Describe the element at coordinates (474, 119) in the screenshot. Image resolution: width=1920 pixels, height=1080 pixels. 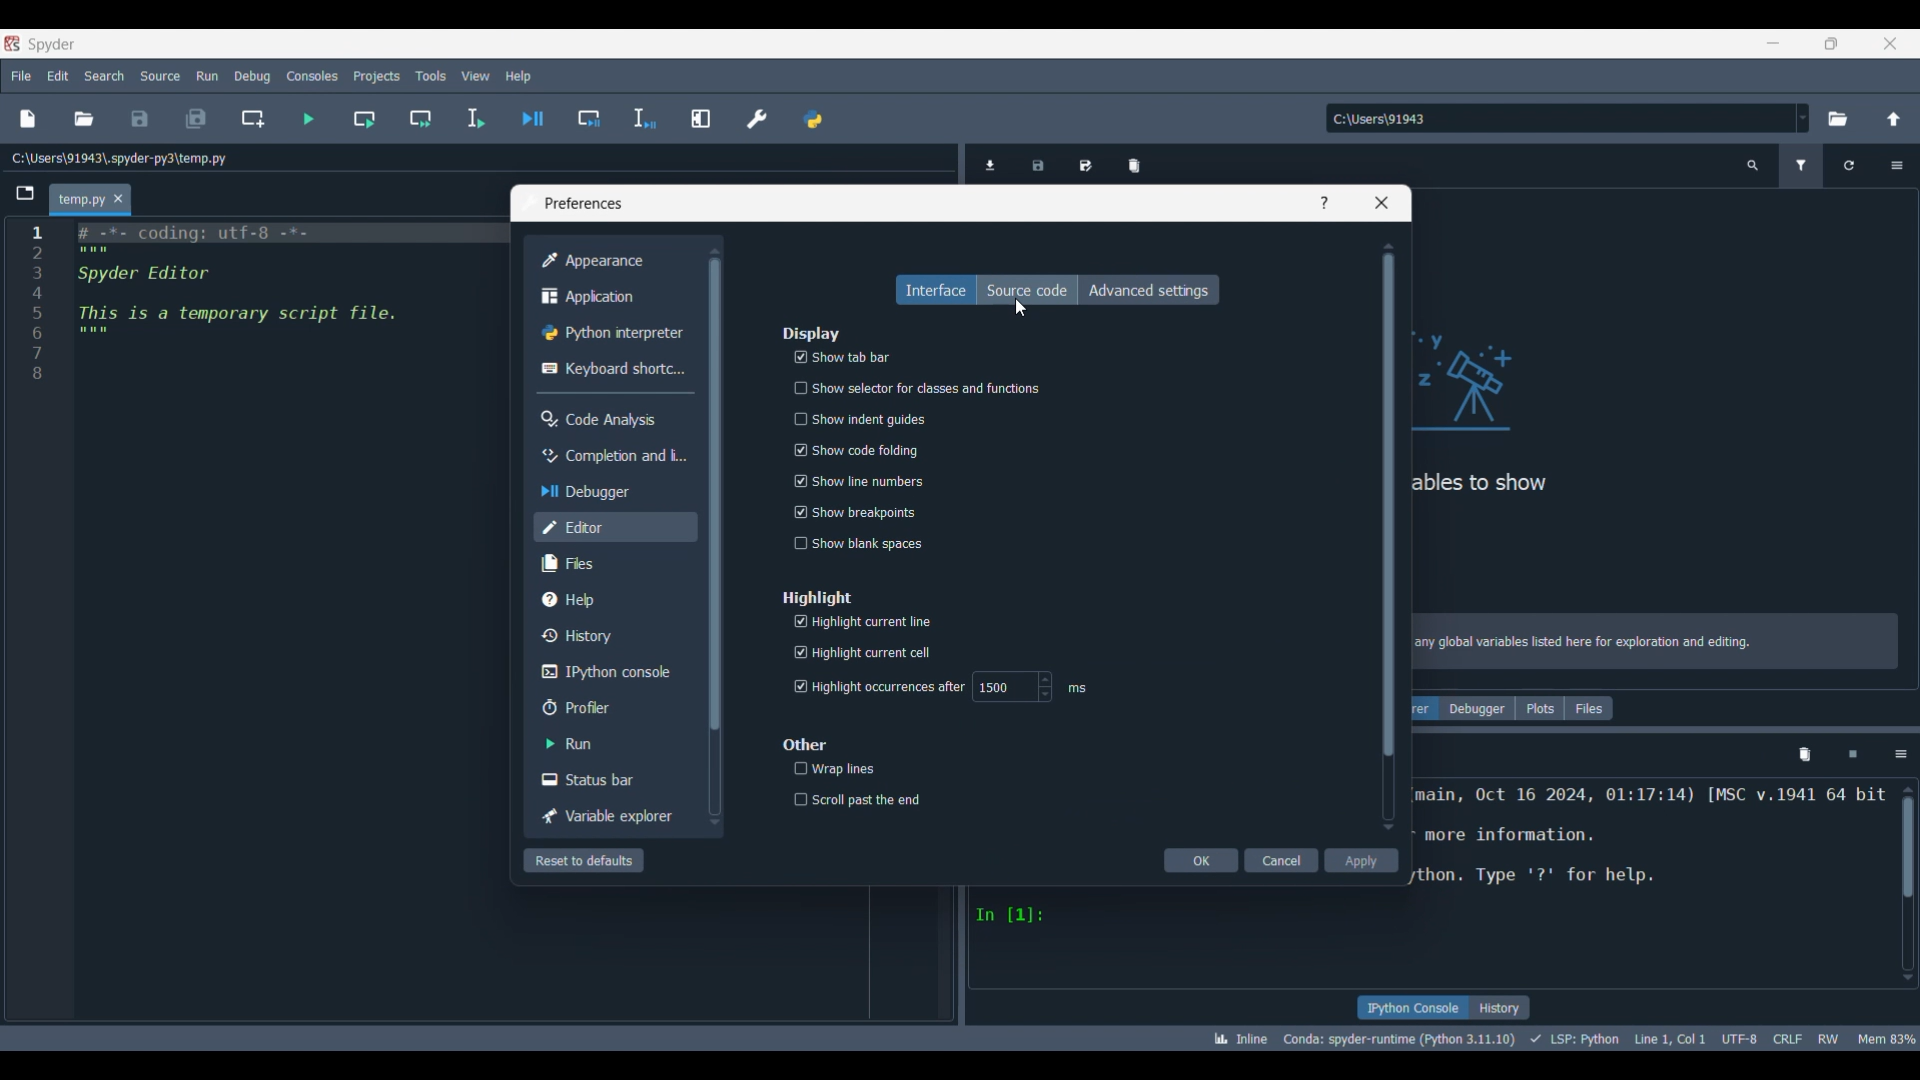
I see `Run selection/current line` at that location.